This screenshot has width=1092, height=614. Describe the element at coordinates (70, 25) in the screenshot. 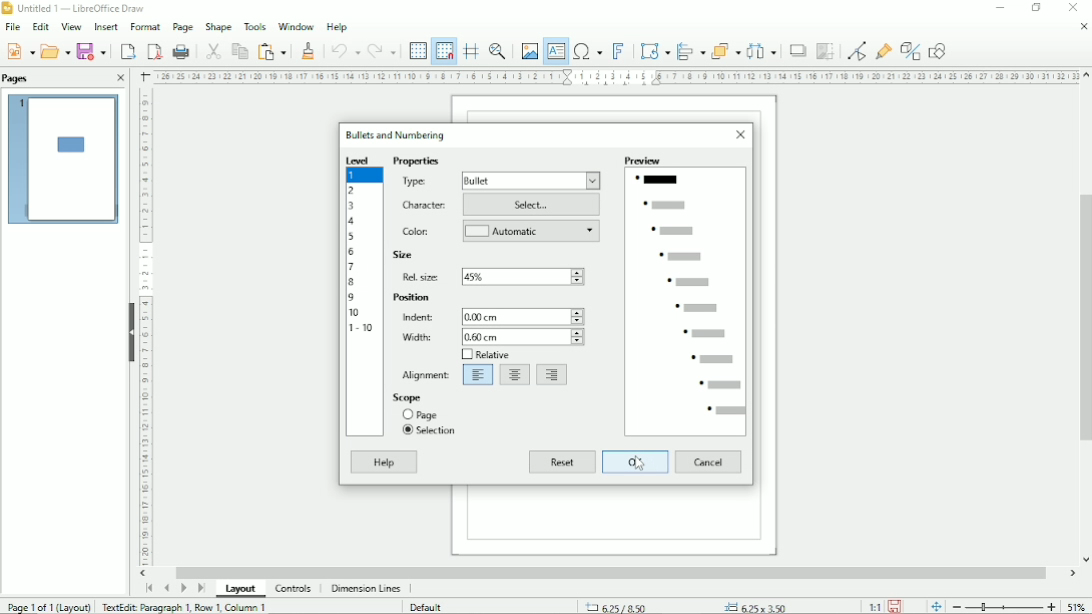

I see `View` at that location.